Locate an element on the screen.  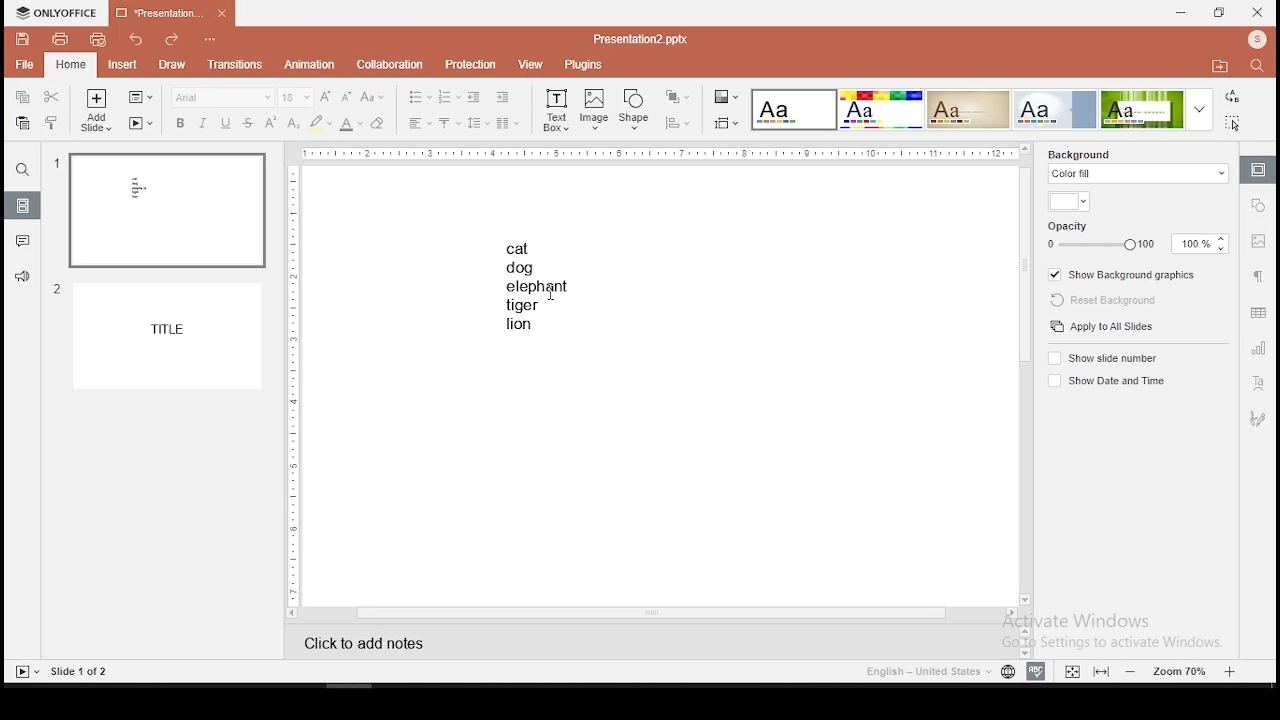
collaboration is located at coordinates (389, 63).